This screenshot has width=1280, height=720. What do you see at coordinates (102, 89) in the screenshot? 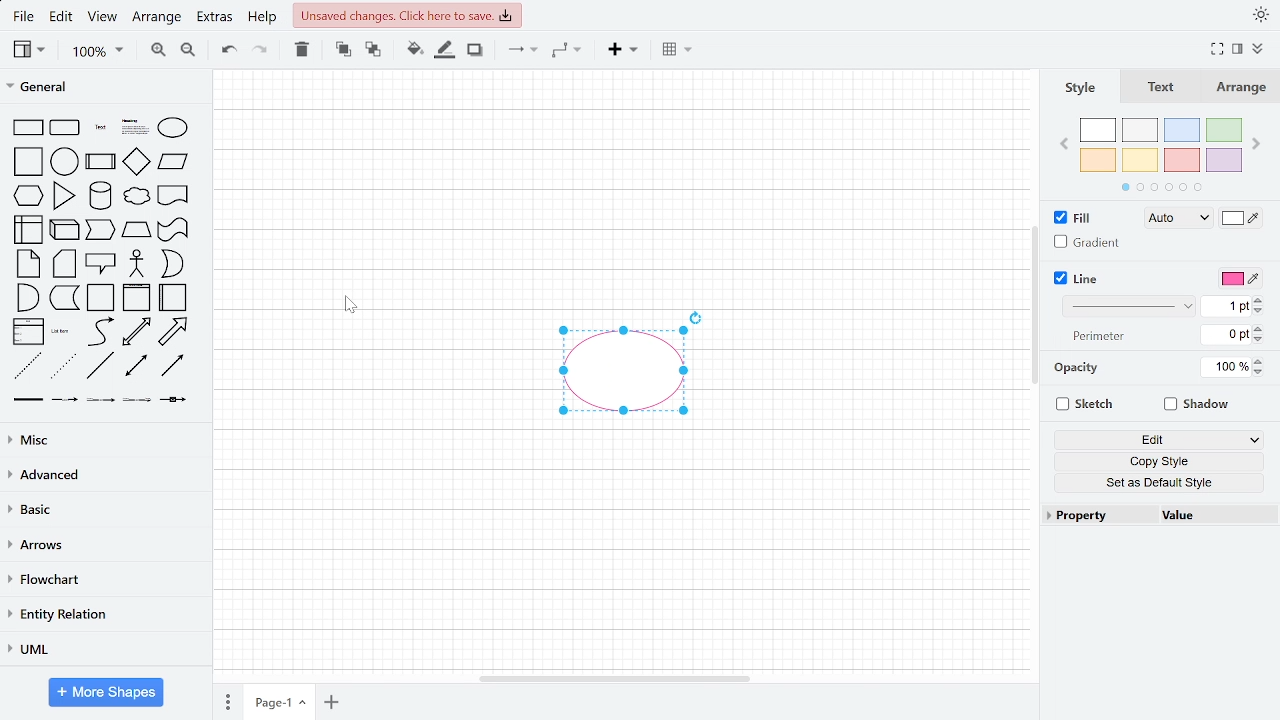
I see `General` at bounding box center [102, 89].